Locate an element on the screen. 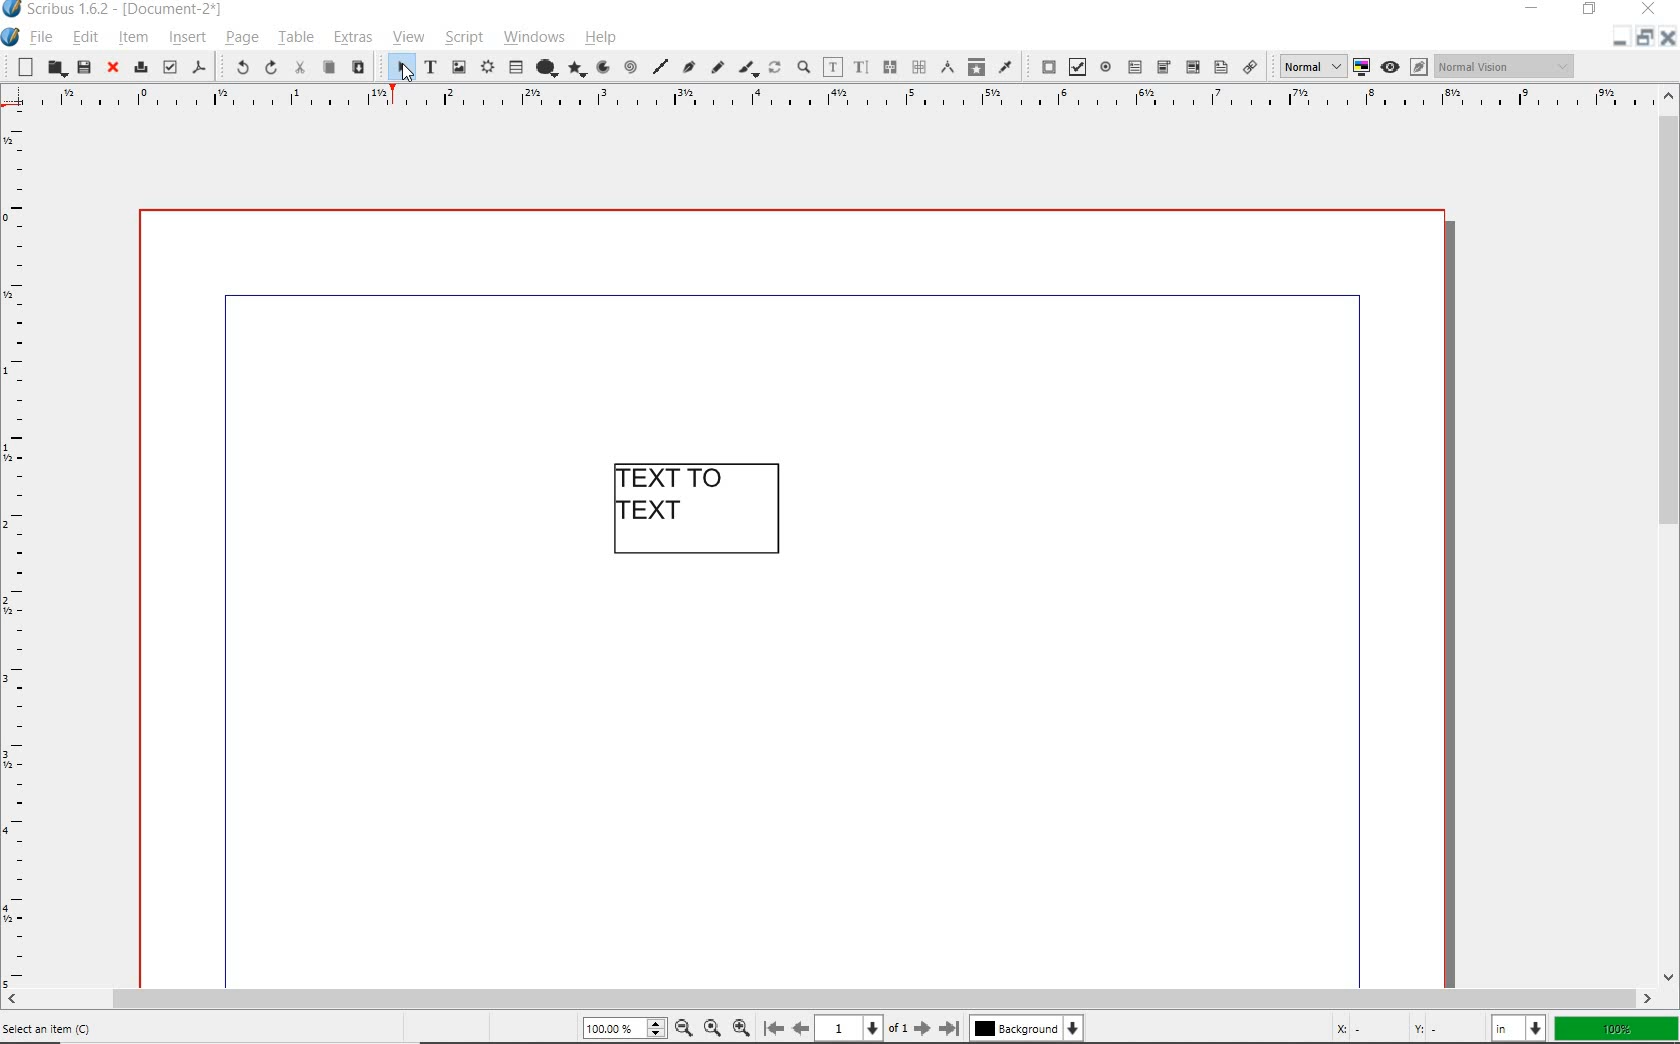  render frame is located at coordinates (487, 68).